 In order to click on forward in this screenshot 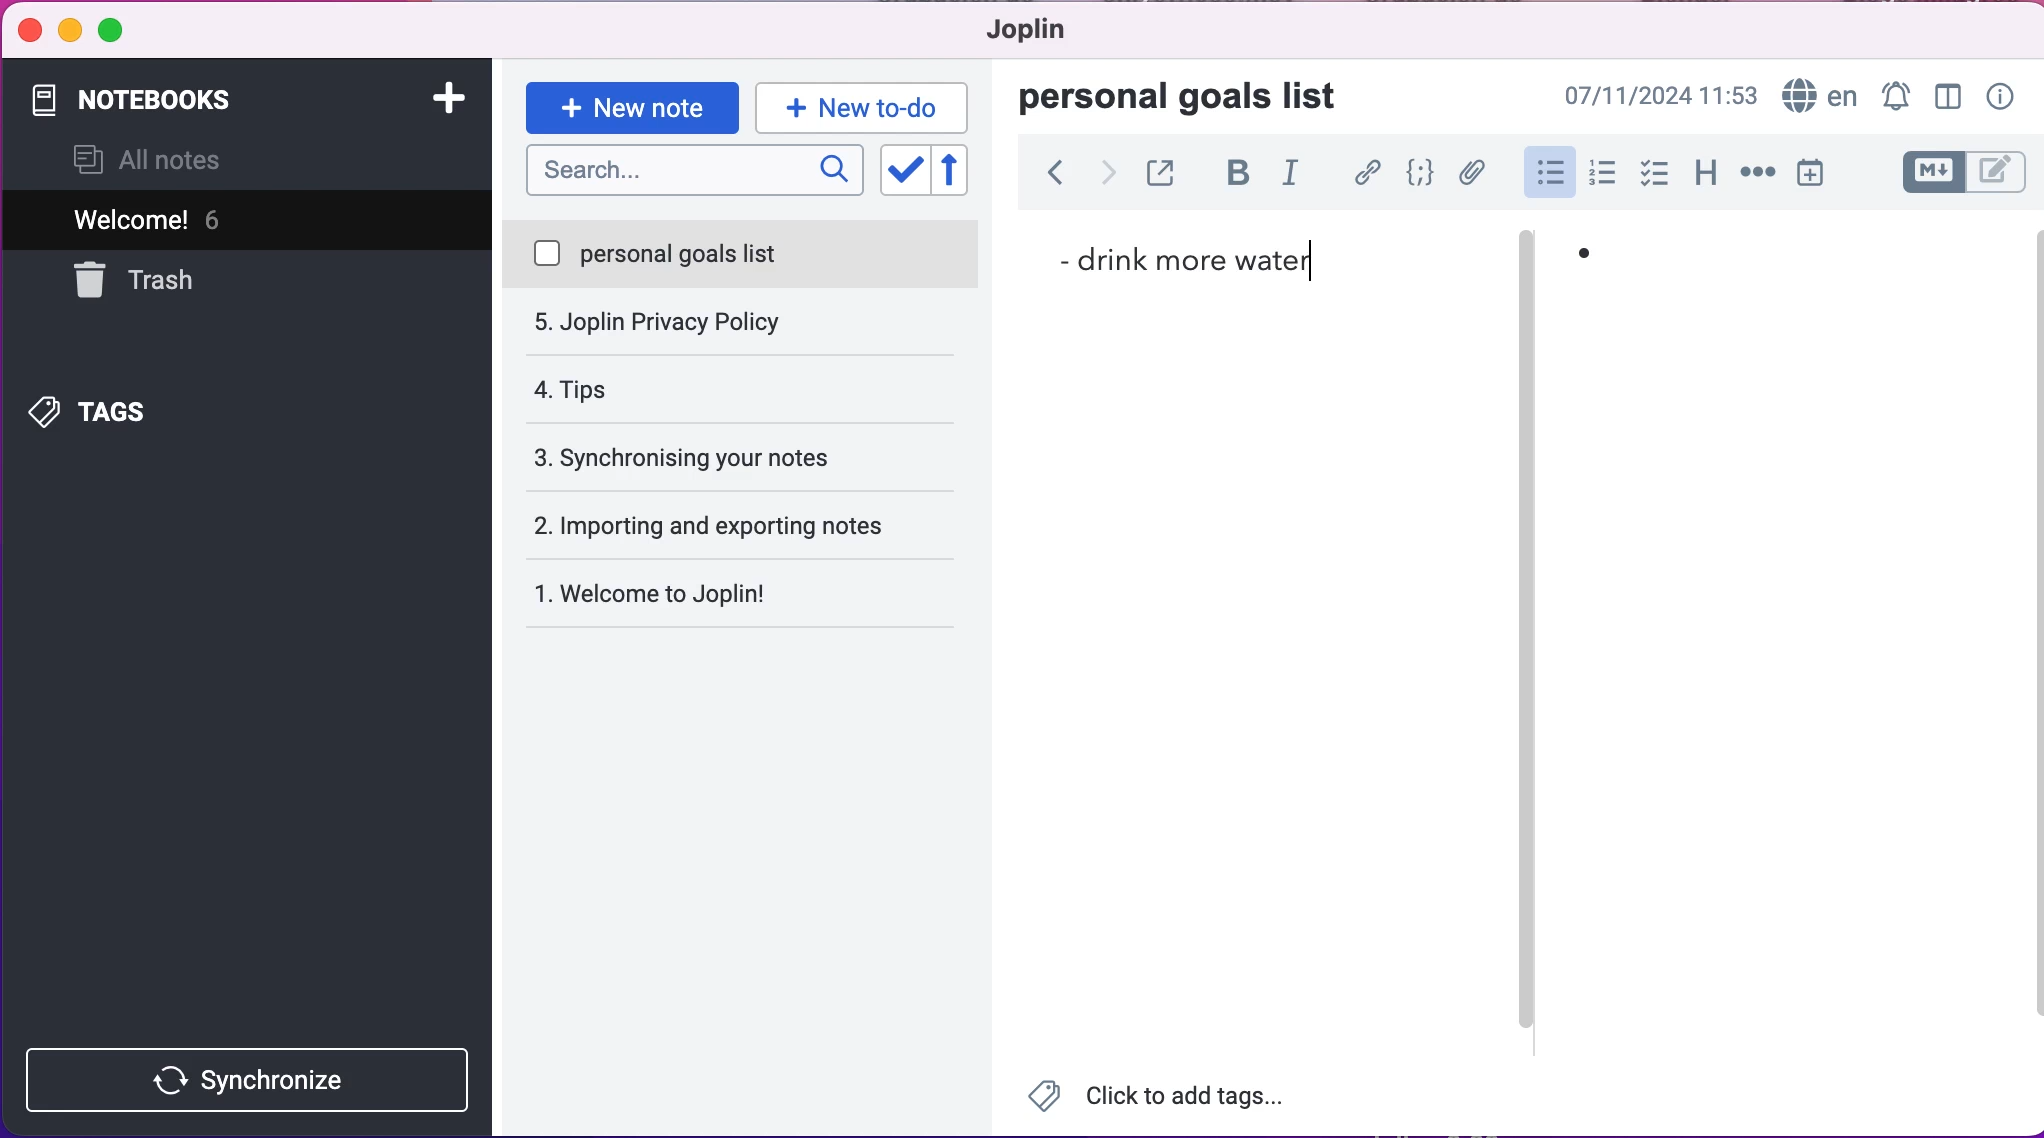, I will do `click(1109, 177)`.